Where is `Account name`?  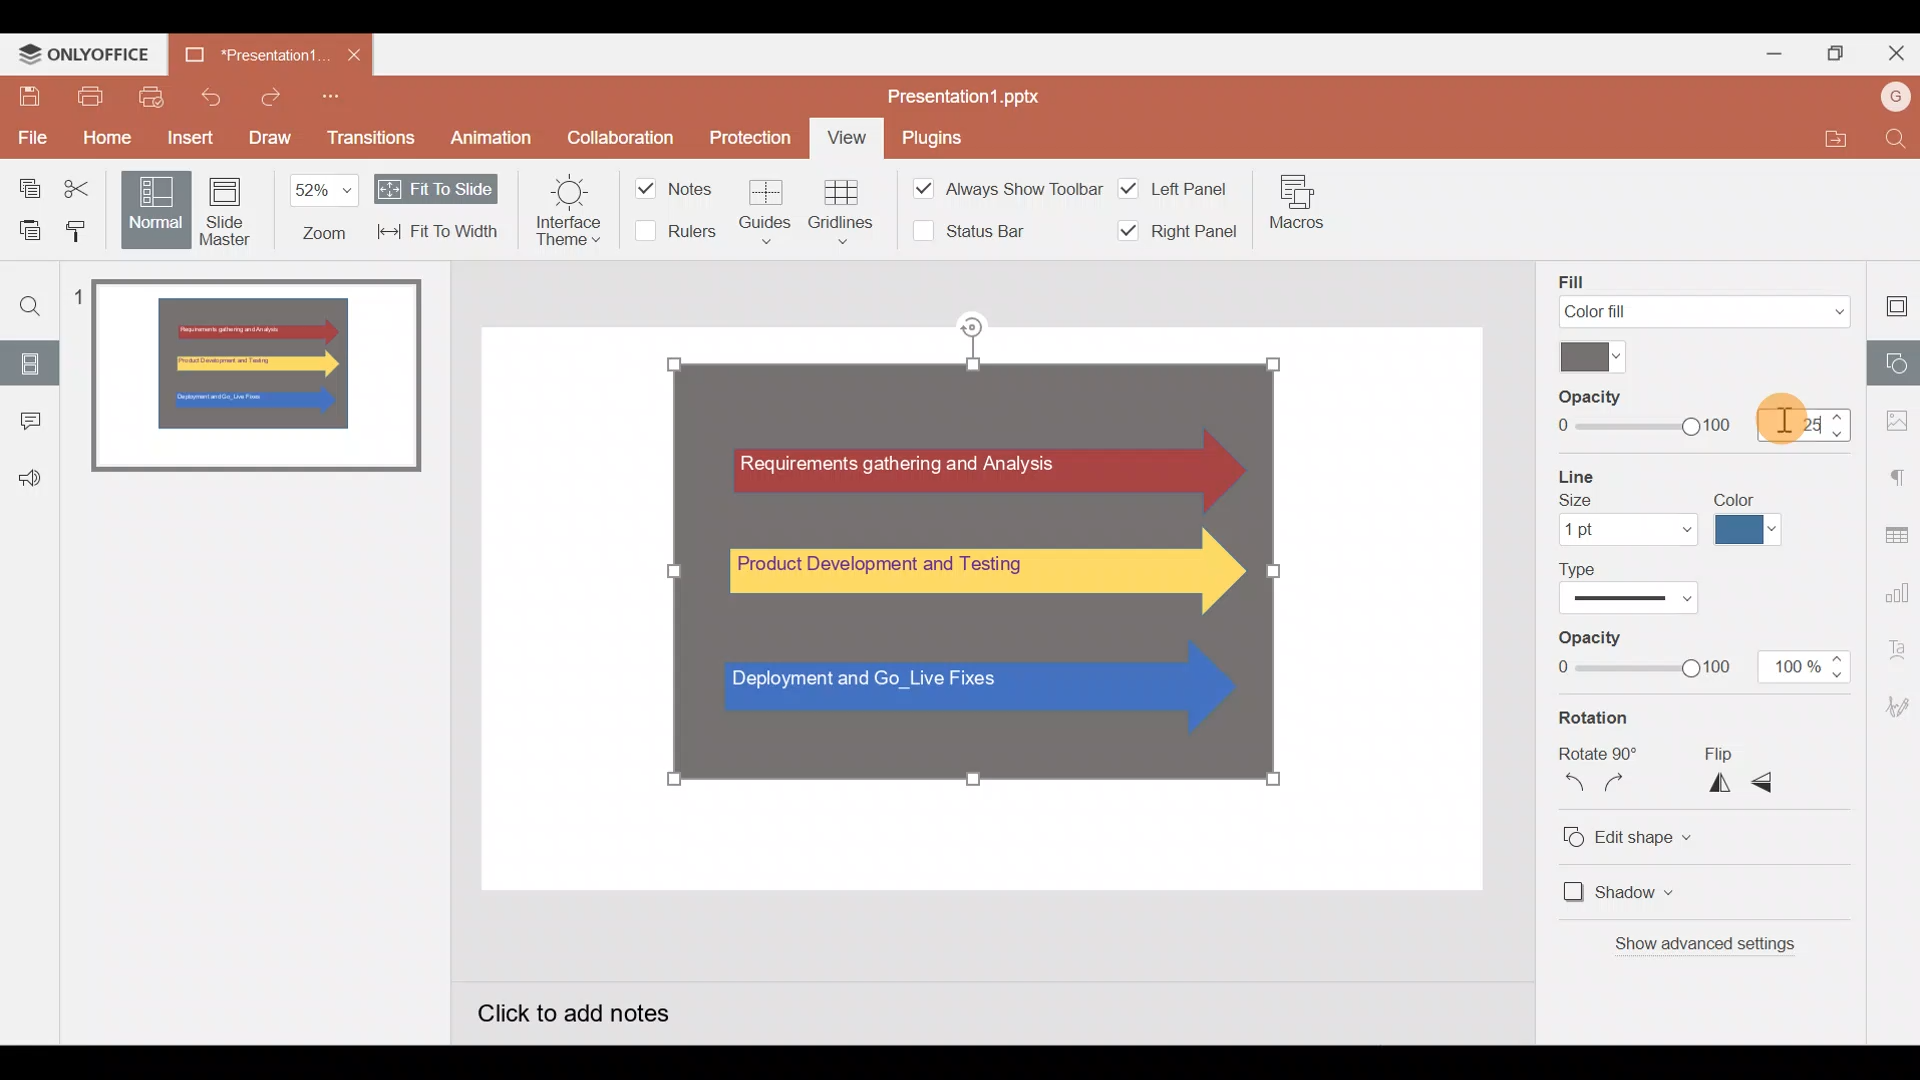
Account name is located at coordinates (1890, 99).